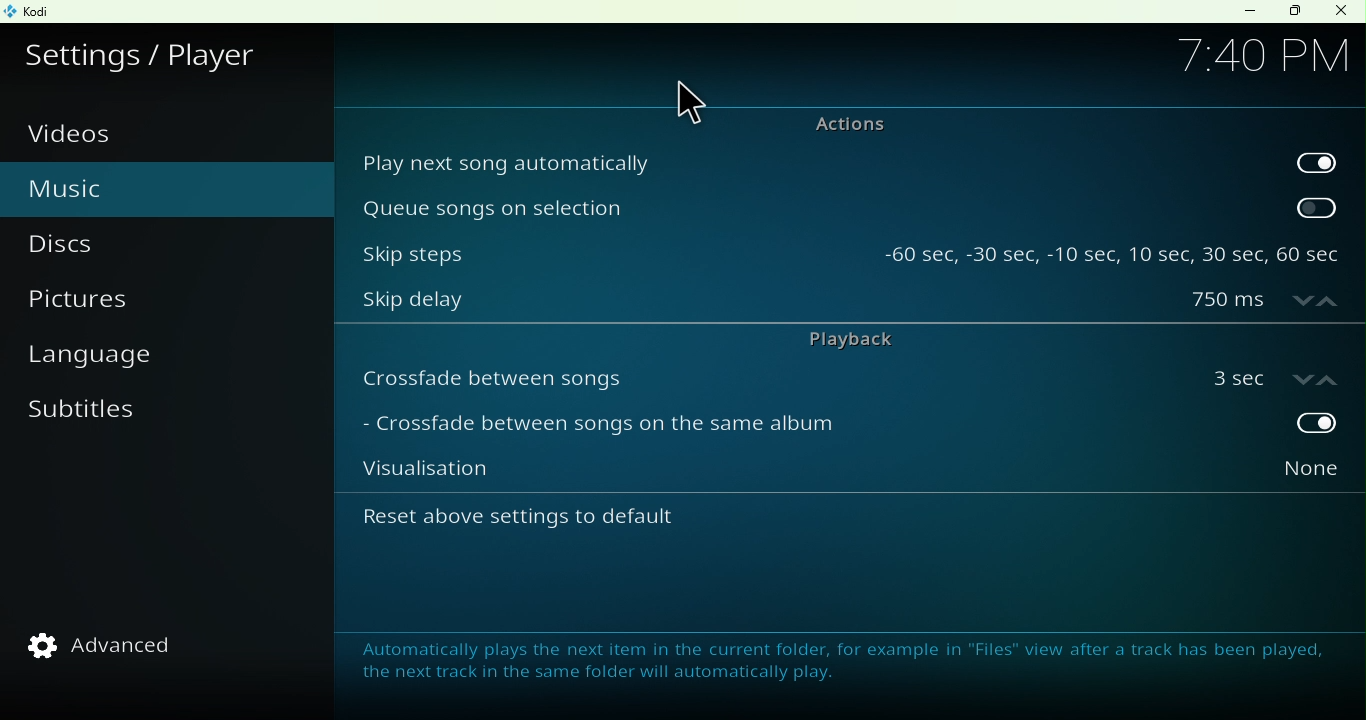  I want to click on Queue songs on selection, so click(810, 207).